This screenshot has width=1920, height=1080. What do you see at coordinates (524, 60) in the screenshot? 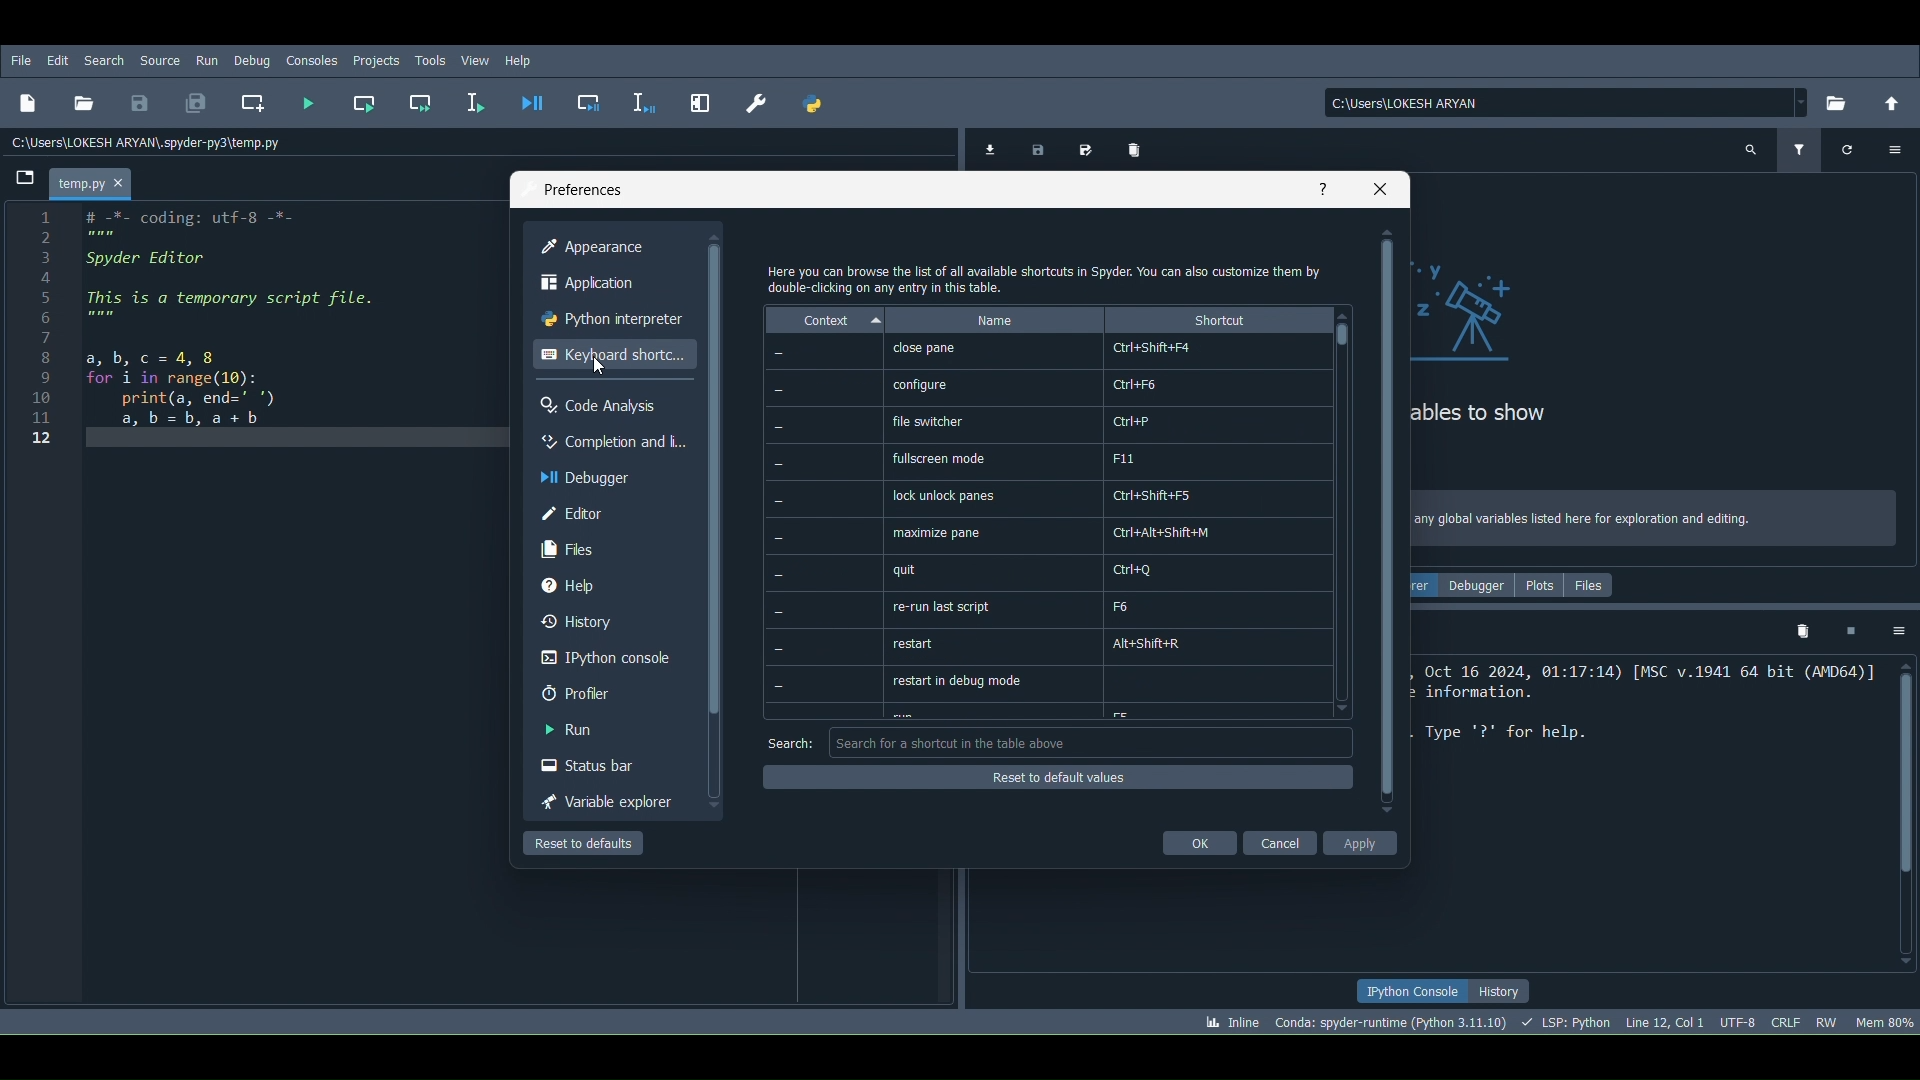
I see `Help` at bounding box center [524, 60].